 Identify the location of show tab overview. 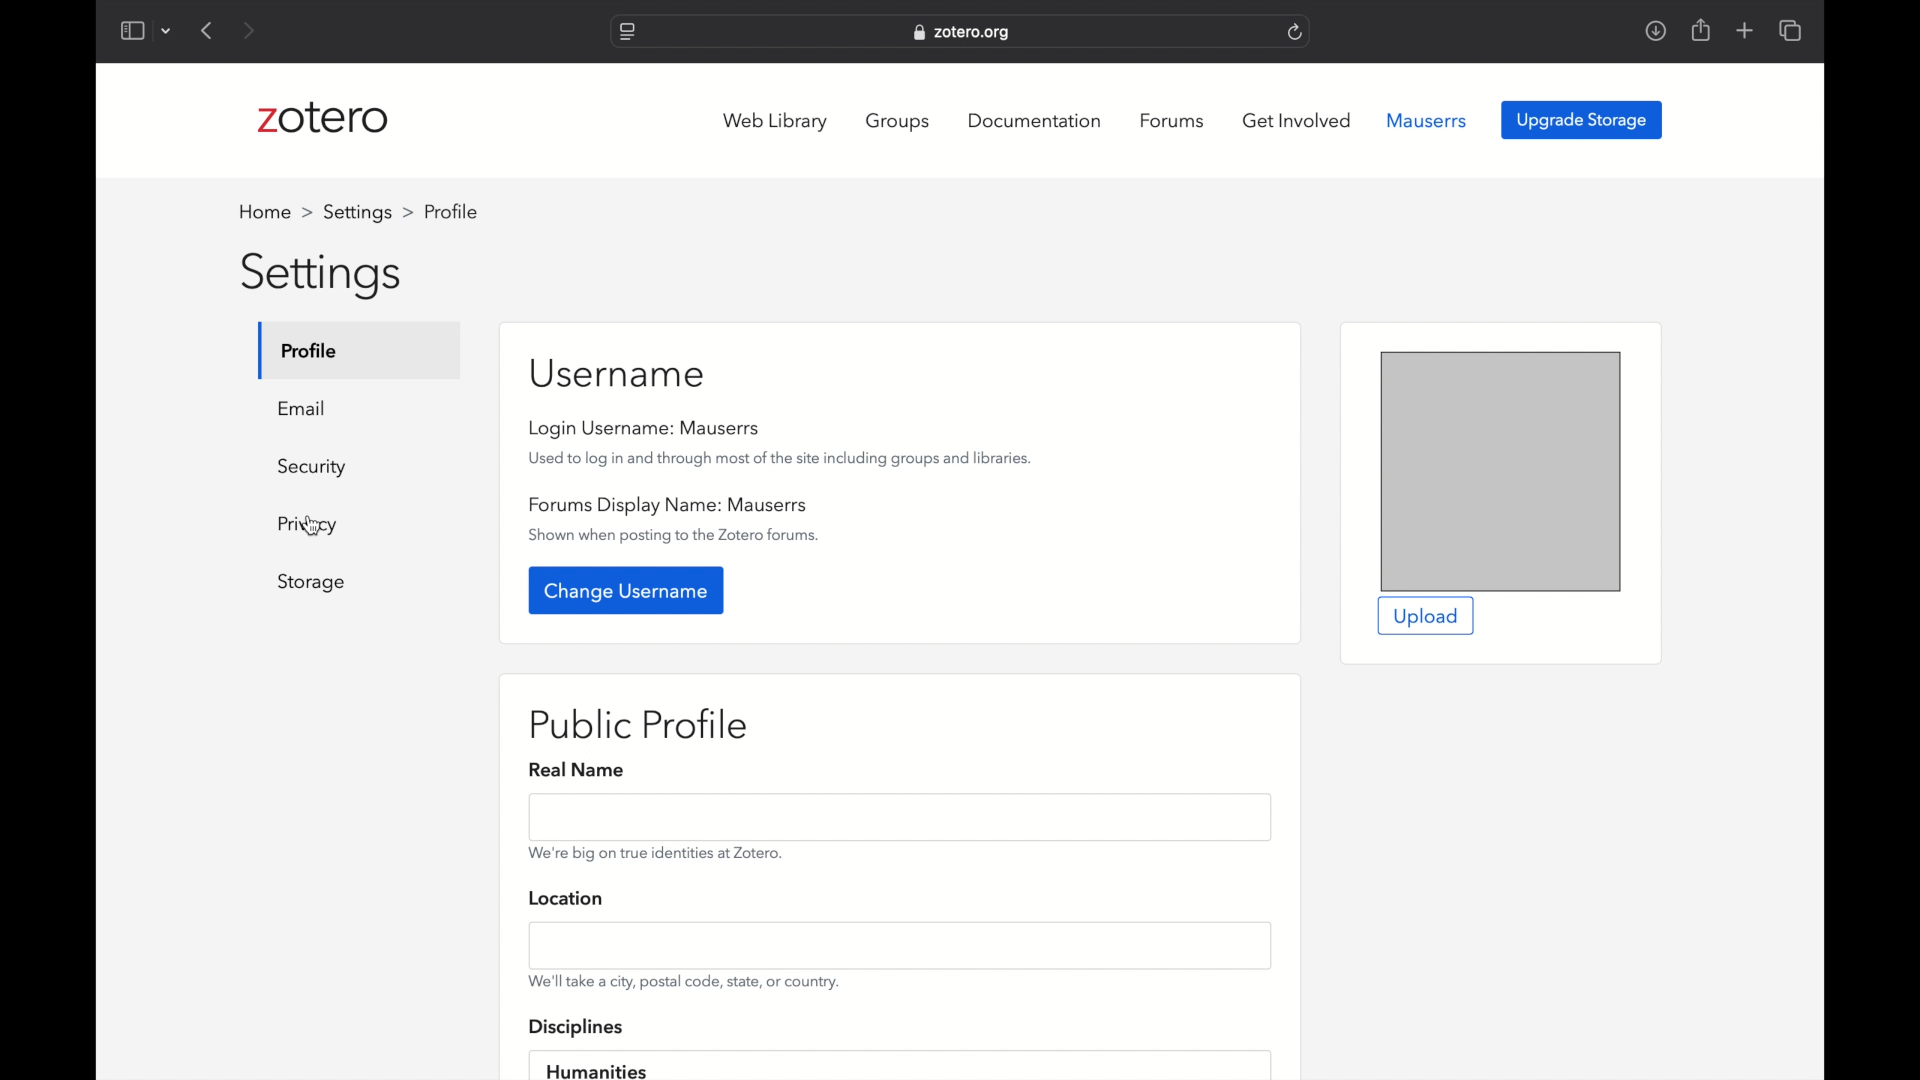
(1790, 30).